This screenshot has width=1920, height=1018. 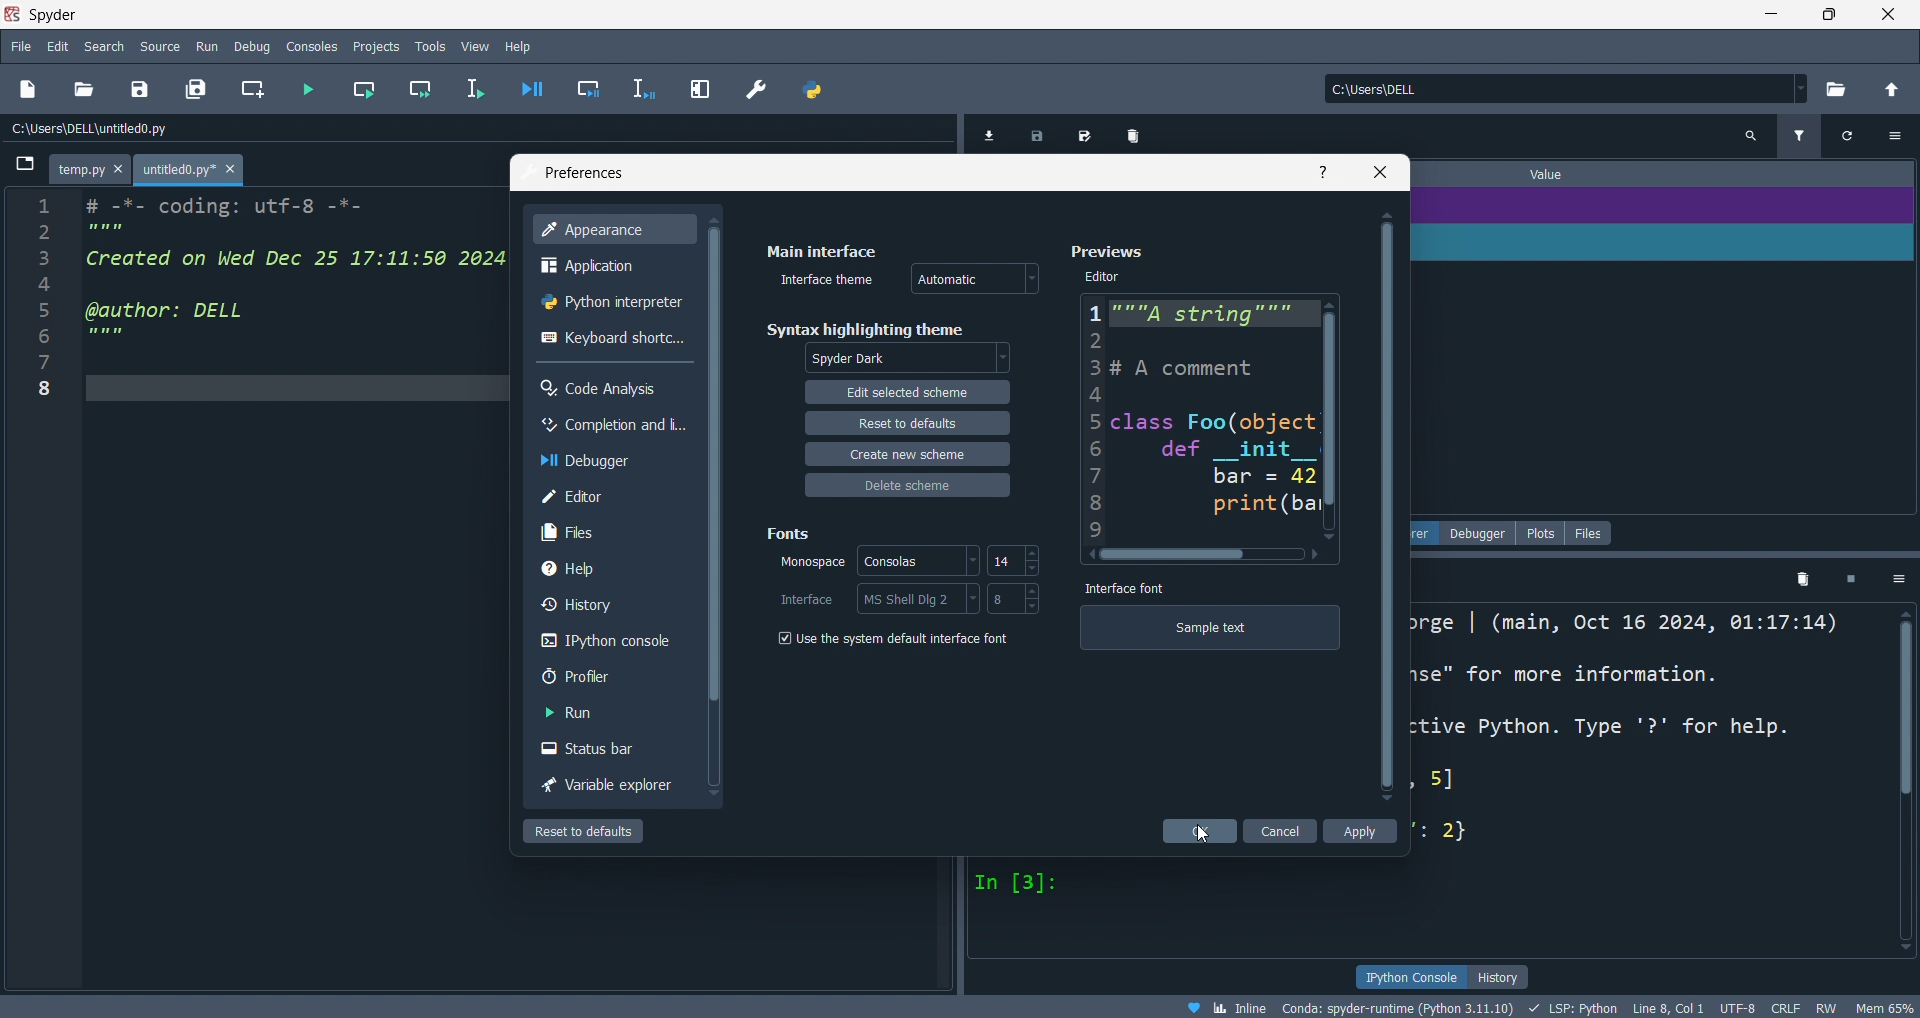 What do you see at coordinates (419, 89) in the screenshot?
I see `run cell and move` at bounding box center [419, 89].